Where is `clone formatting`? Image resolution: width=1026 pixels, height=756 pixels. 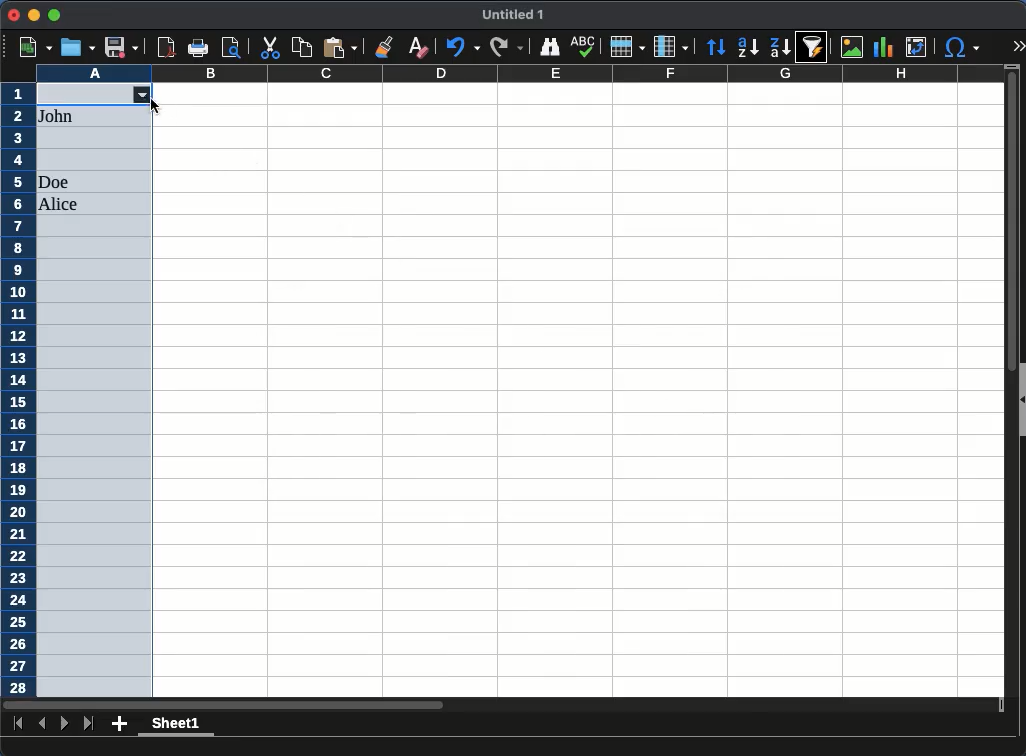 clone formatting is located at coordinates (387, 46).